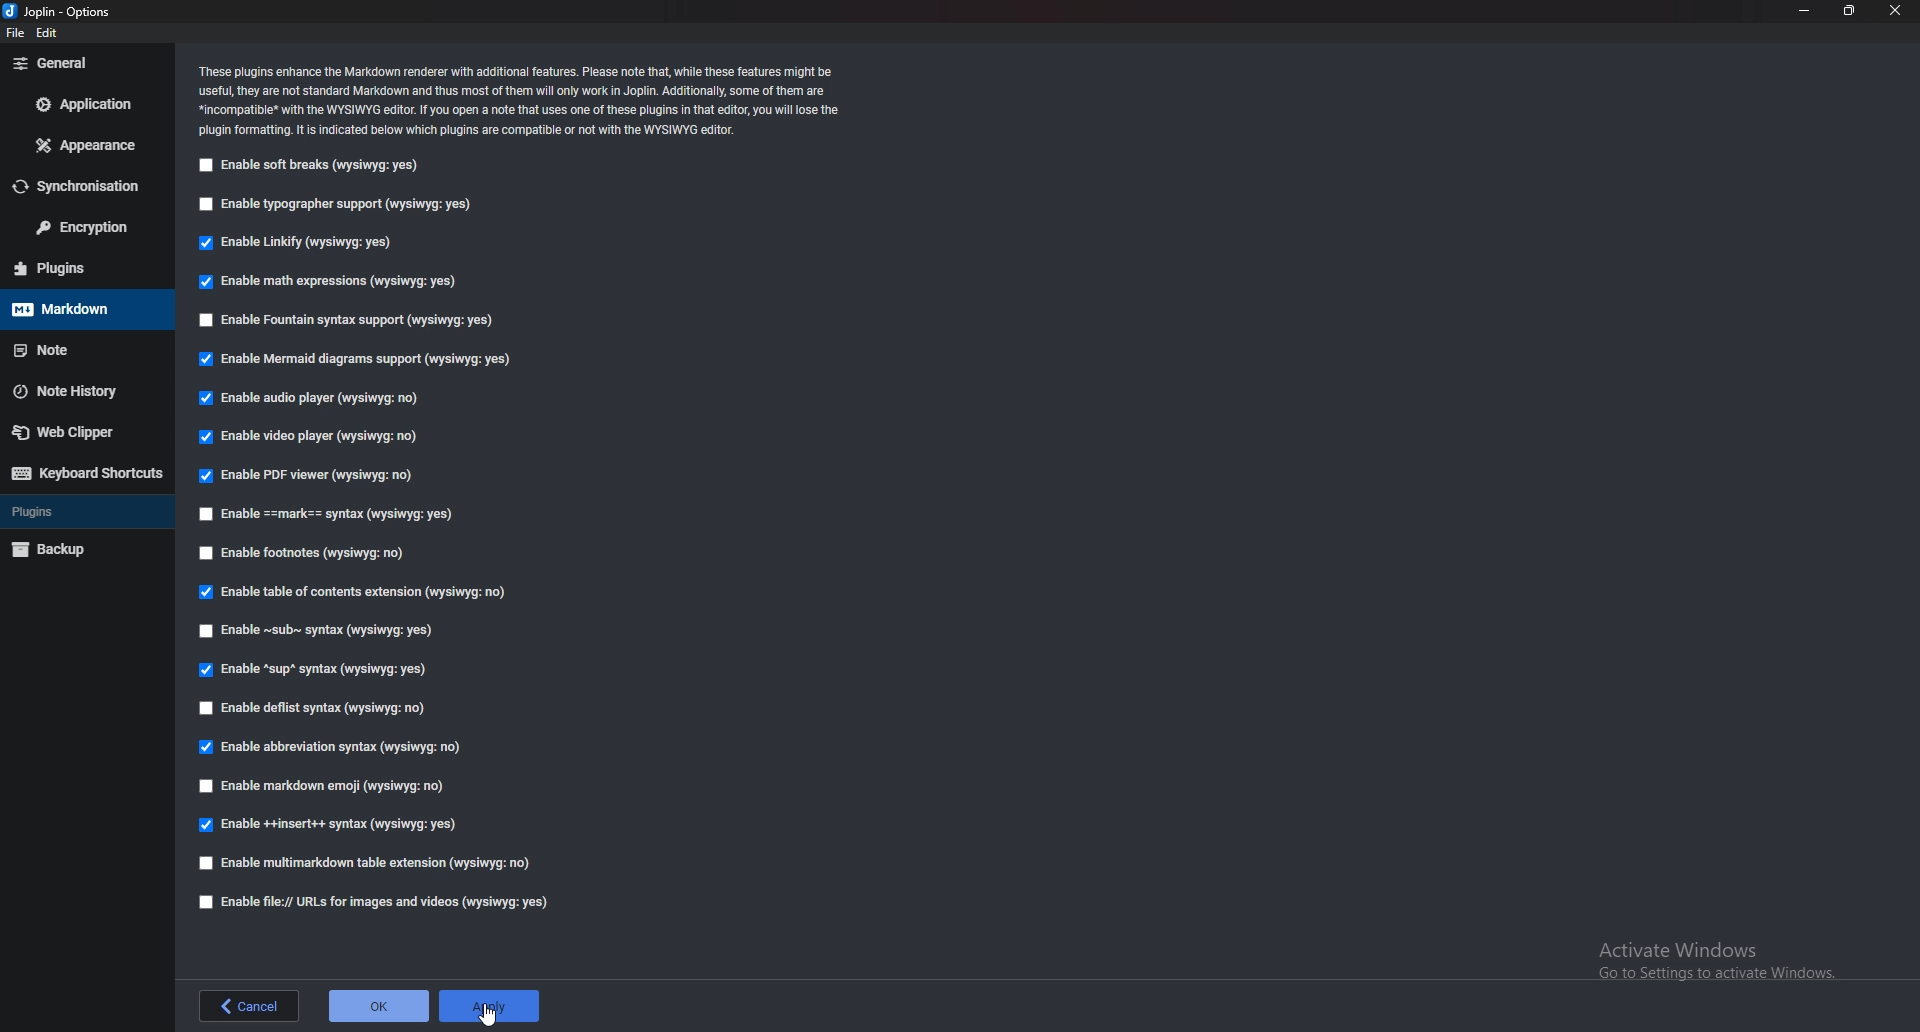 Image resolution: width=1920 pixels, height=1032 pixels. What do you see at coordinates (310, 475) in the screenshot?
I see `Enable PDF viewer` at bounding box center [310, 475].